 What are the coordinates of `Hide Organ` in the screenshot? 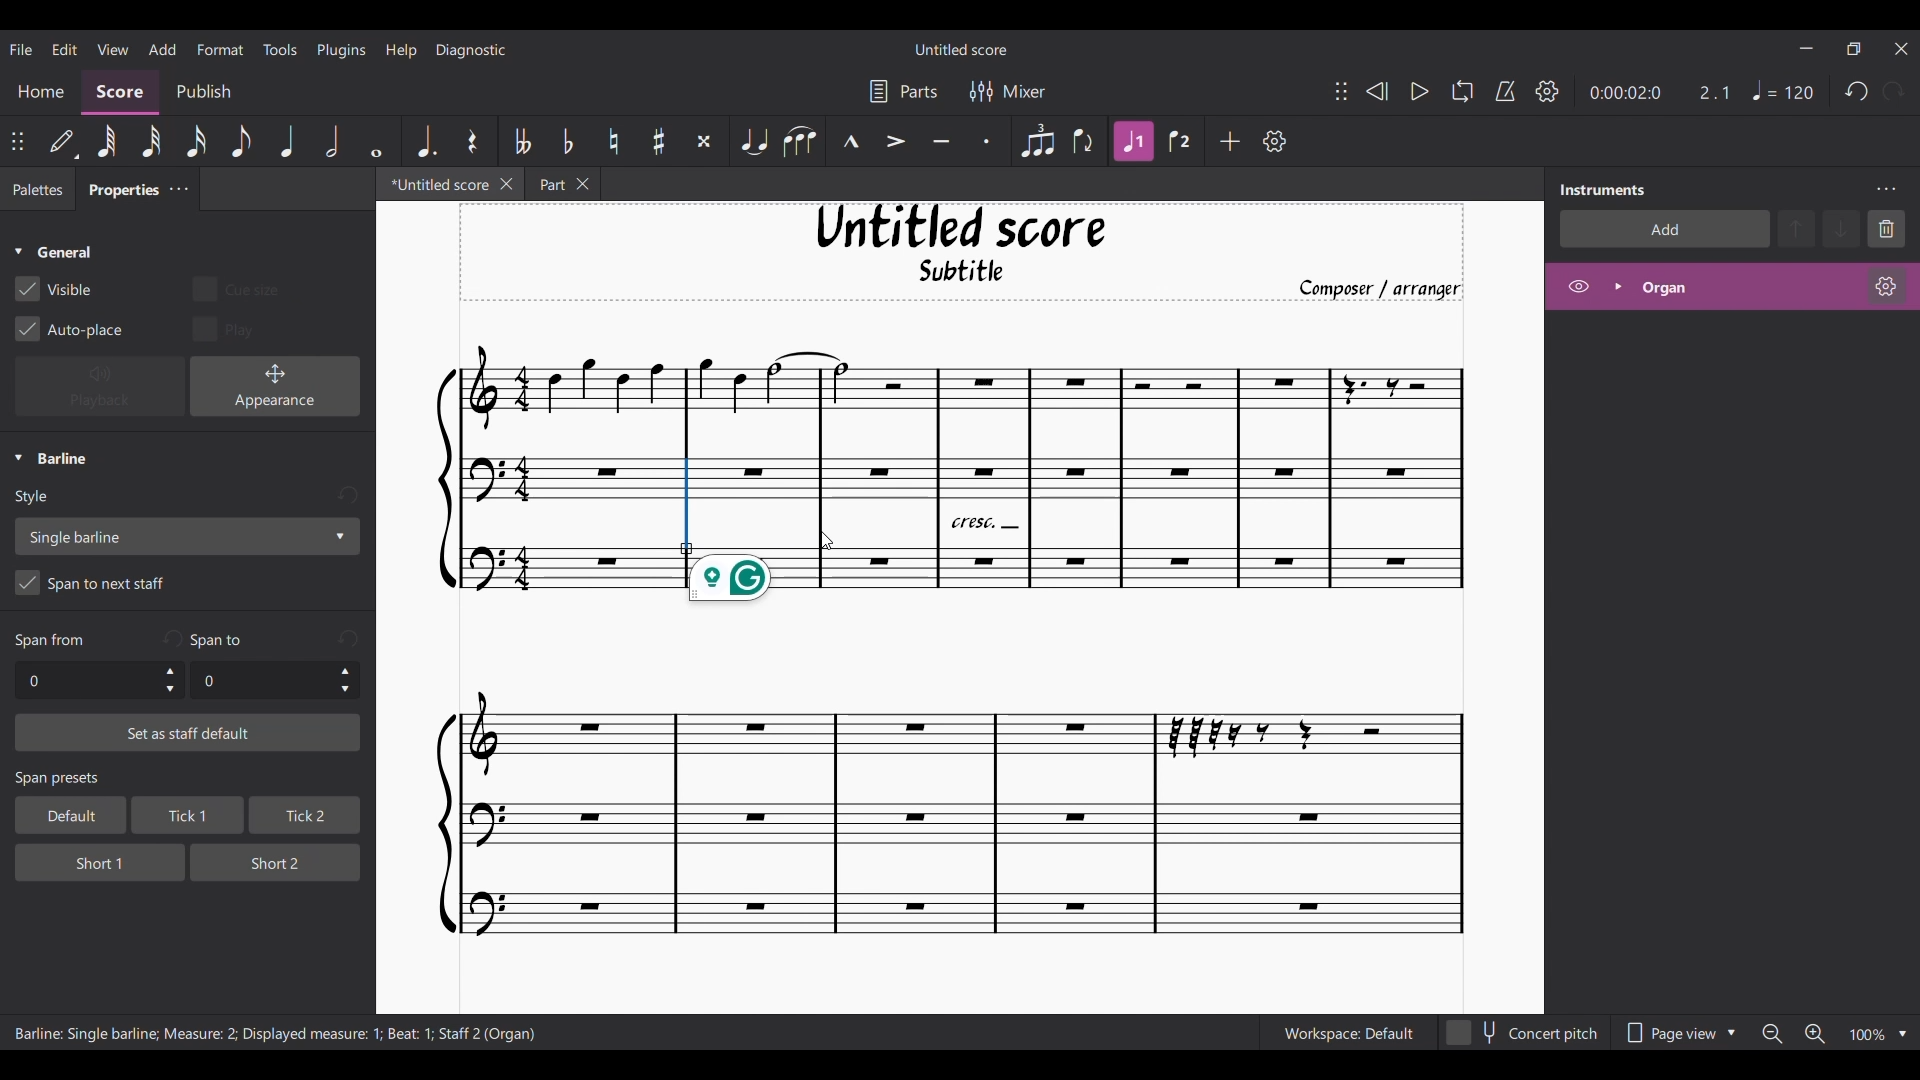 It's located at (1579, 286).